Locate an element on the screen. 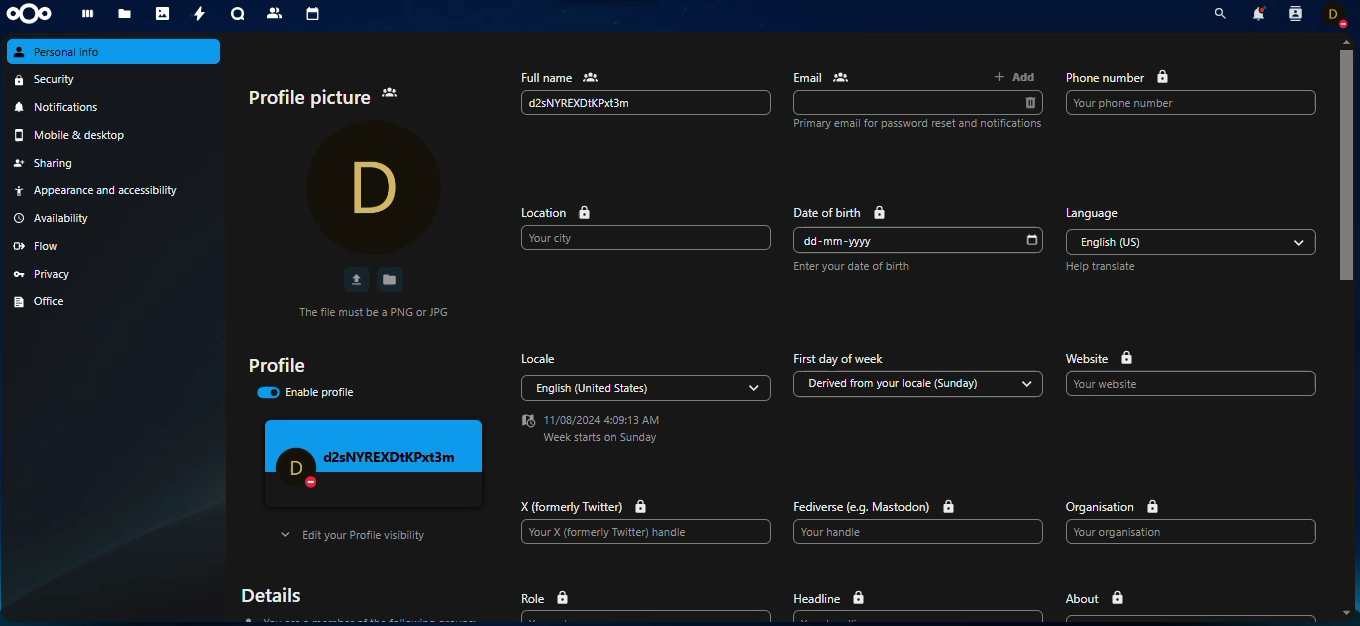 The height and width of the screenshot is (626, 1360). about is located at coordinates (1098, 598).